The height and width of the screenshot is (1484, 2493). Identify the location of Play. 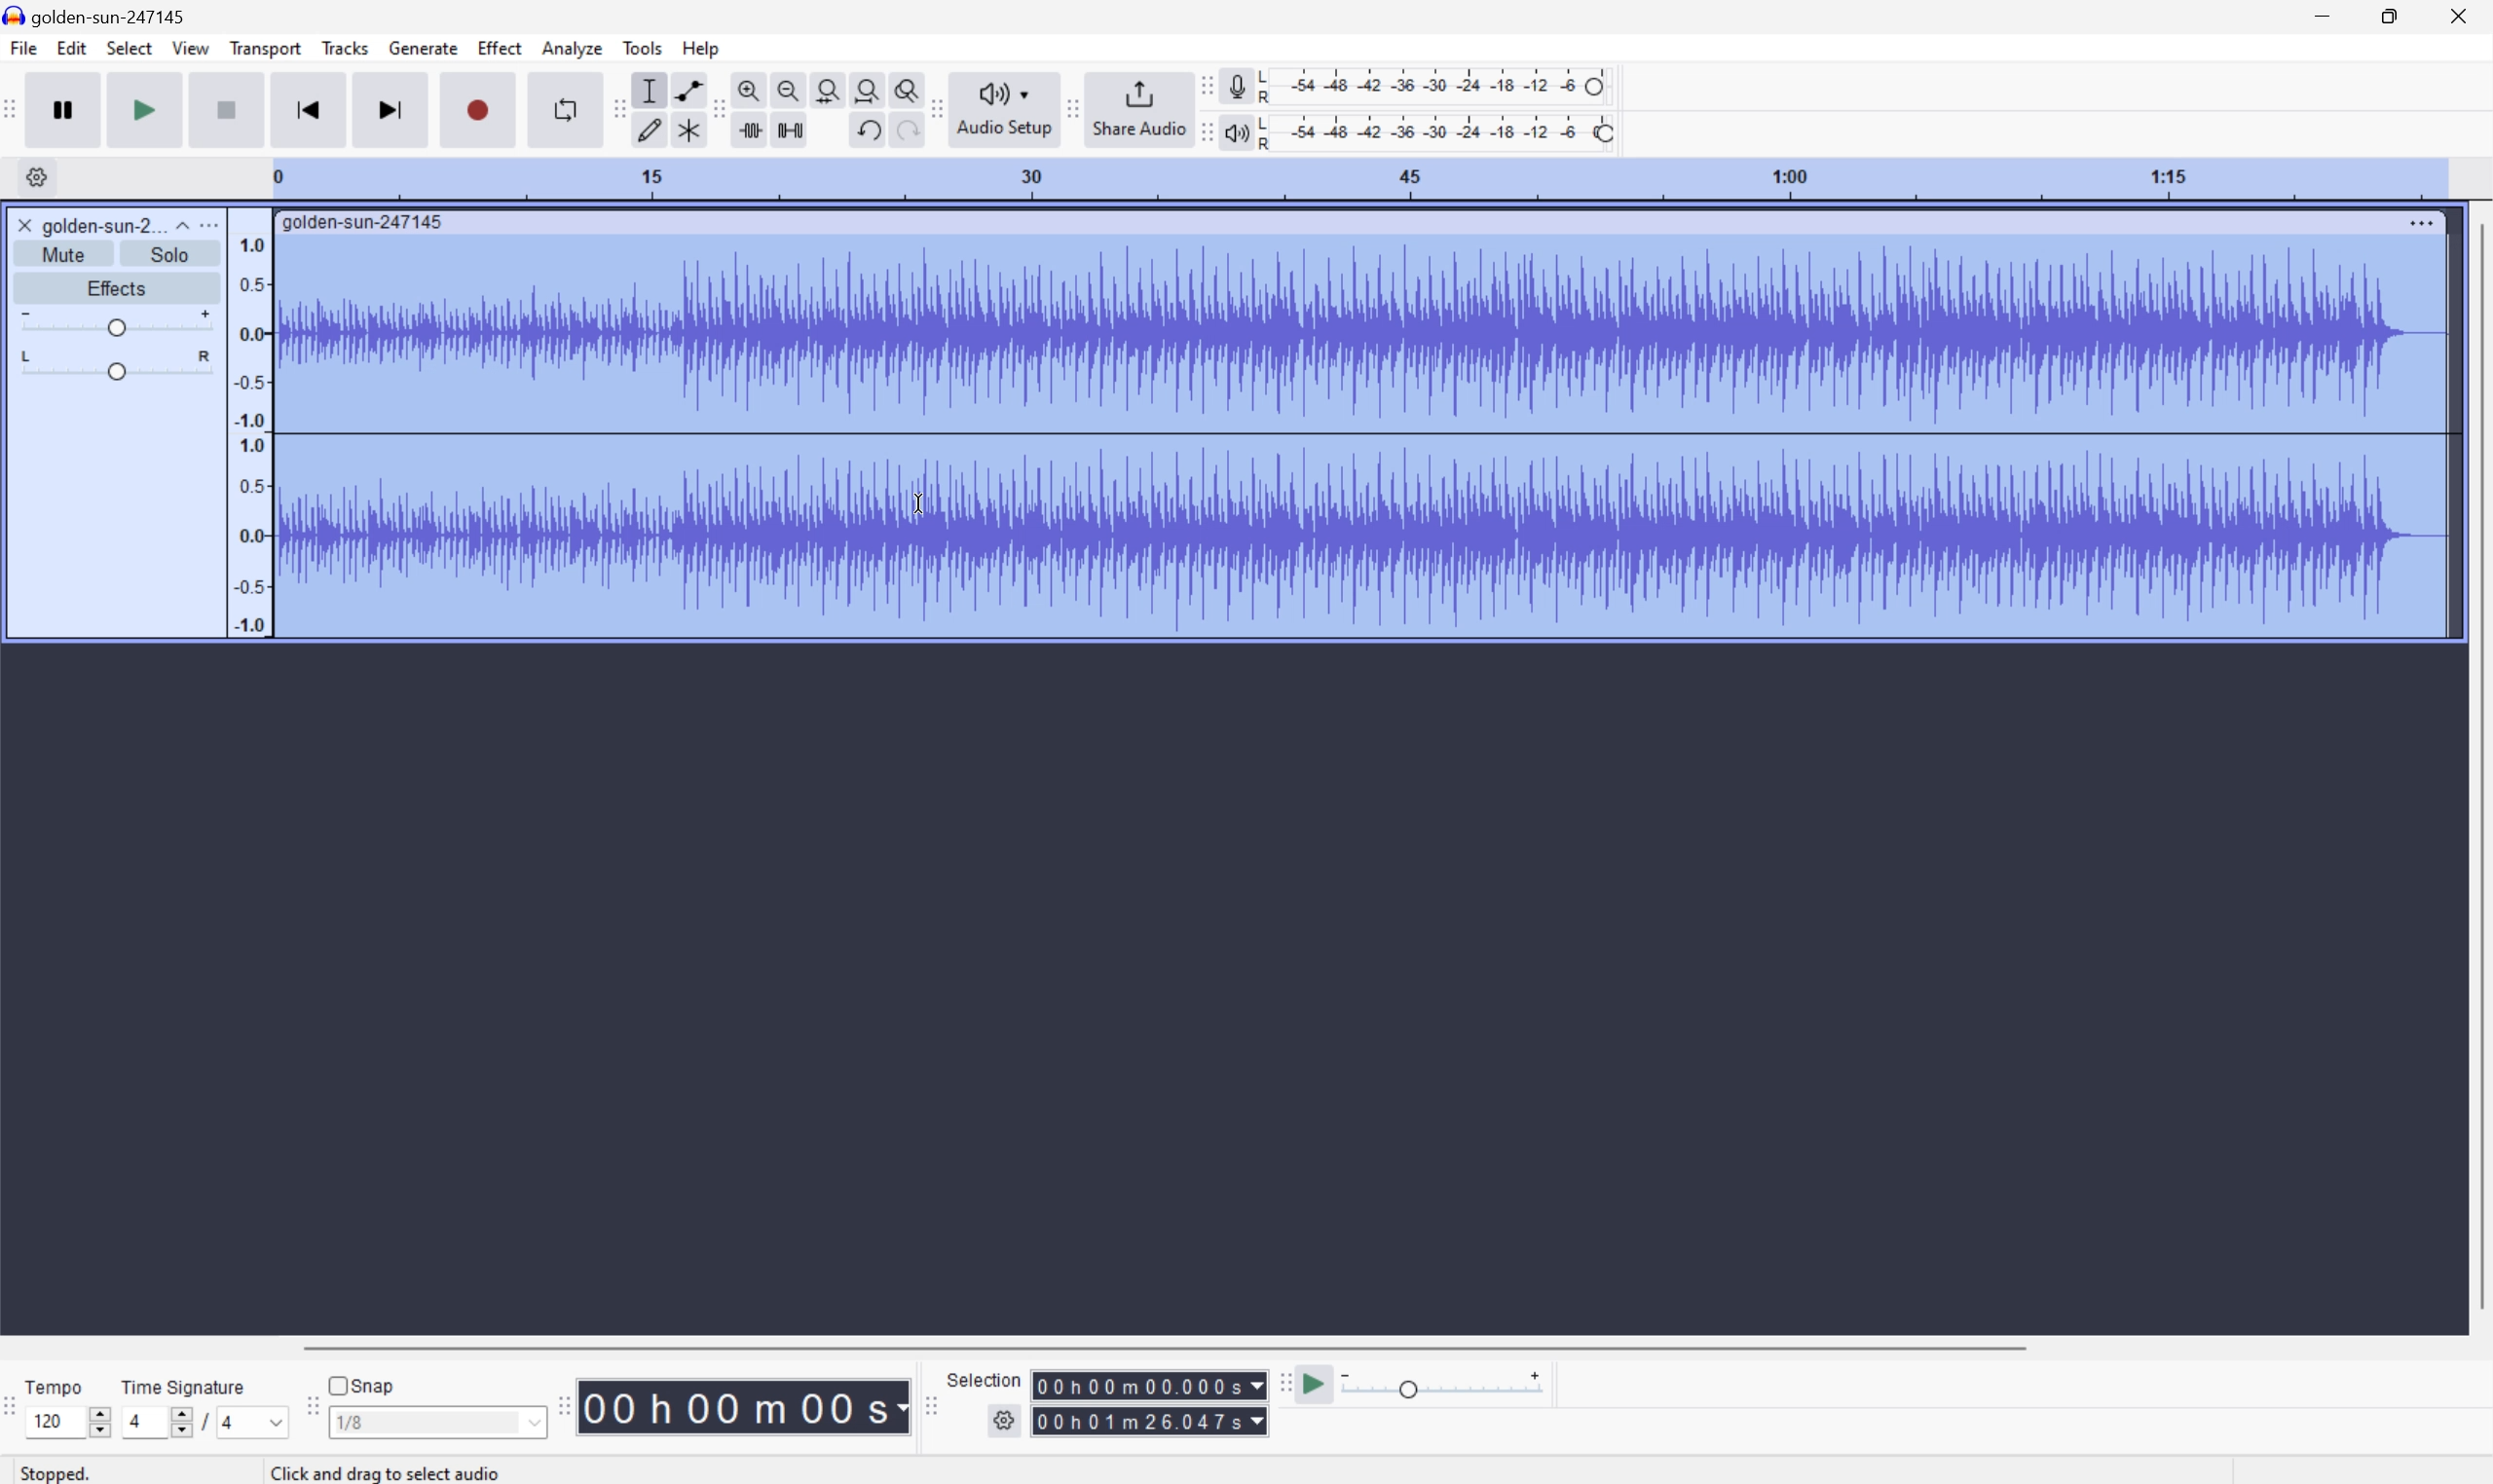
(145, 108).